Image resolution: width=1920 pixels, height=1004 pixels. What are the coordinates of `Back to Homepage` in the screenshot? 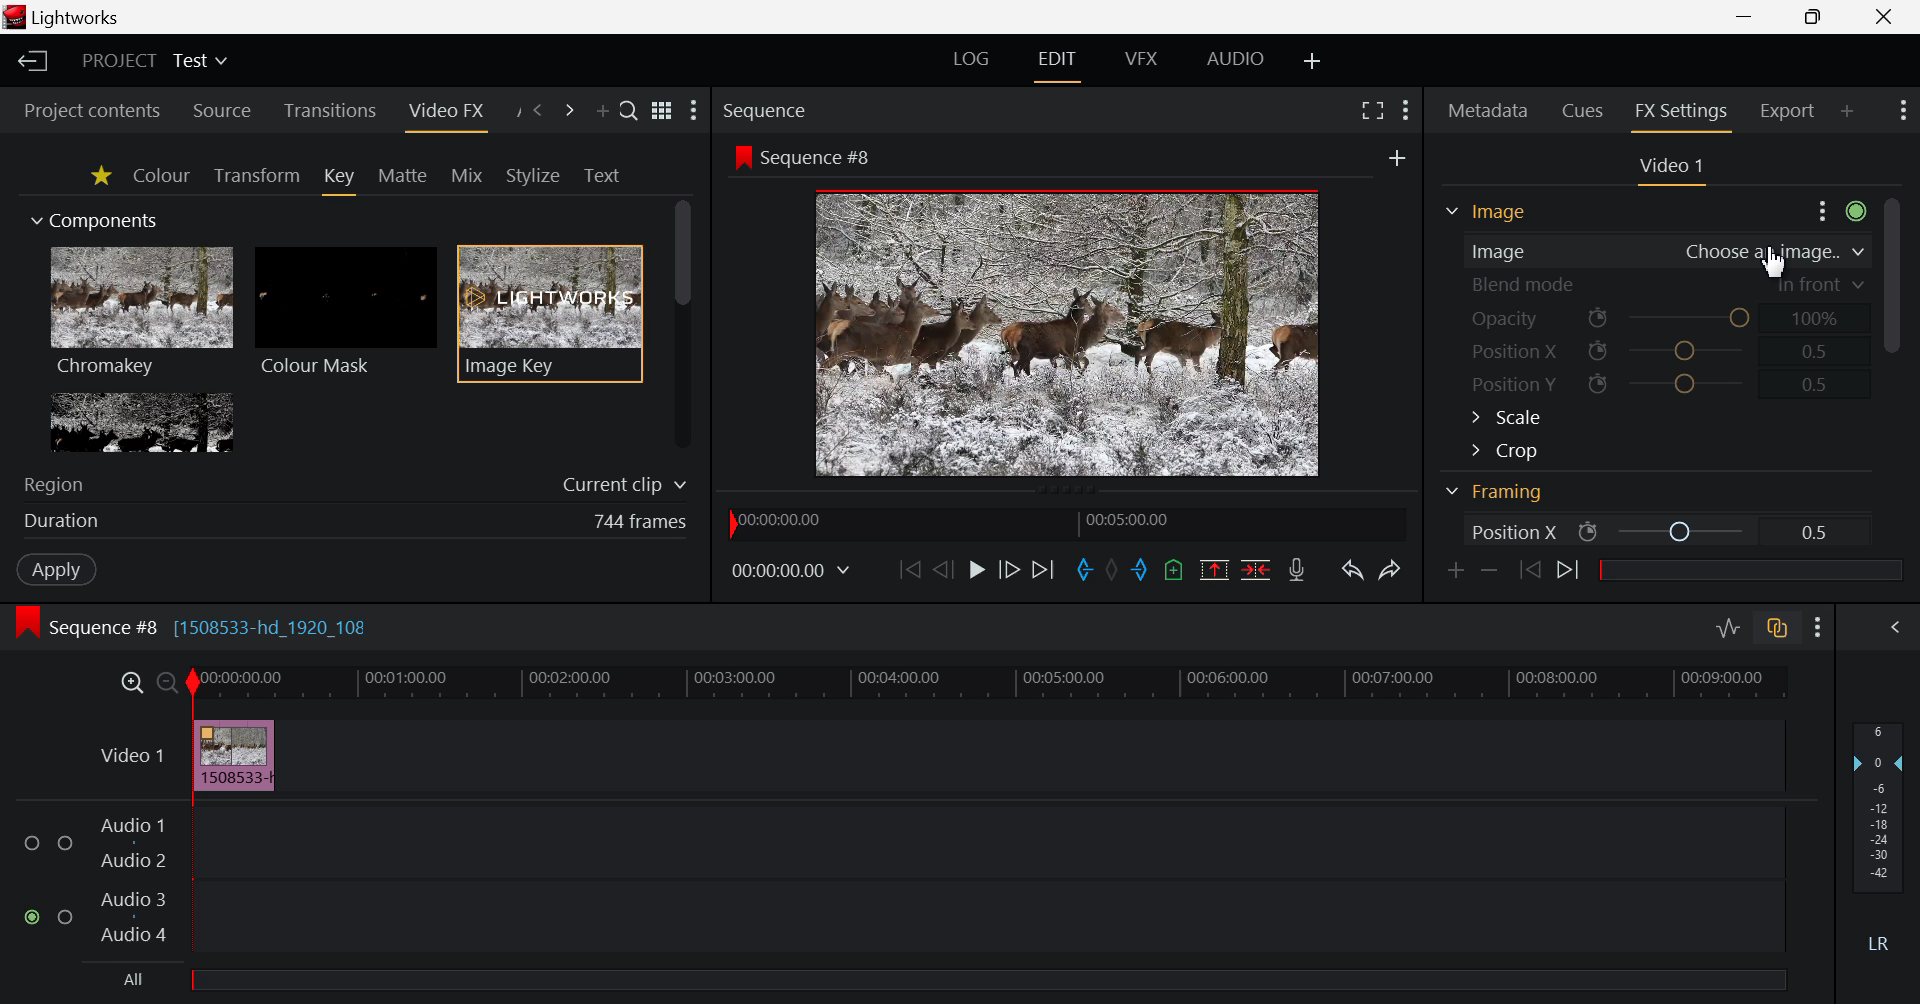 It's located at (28, 60).